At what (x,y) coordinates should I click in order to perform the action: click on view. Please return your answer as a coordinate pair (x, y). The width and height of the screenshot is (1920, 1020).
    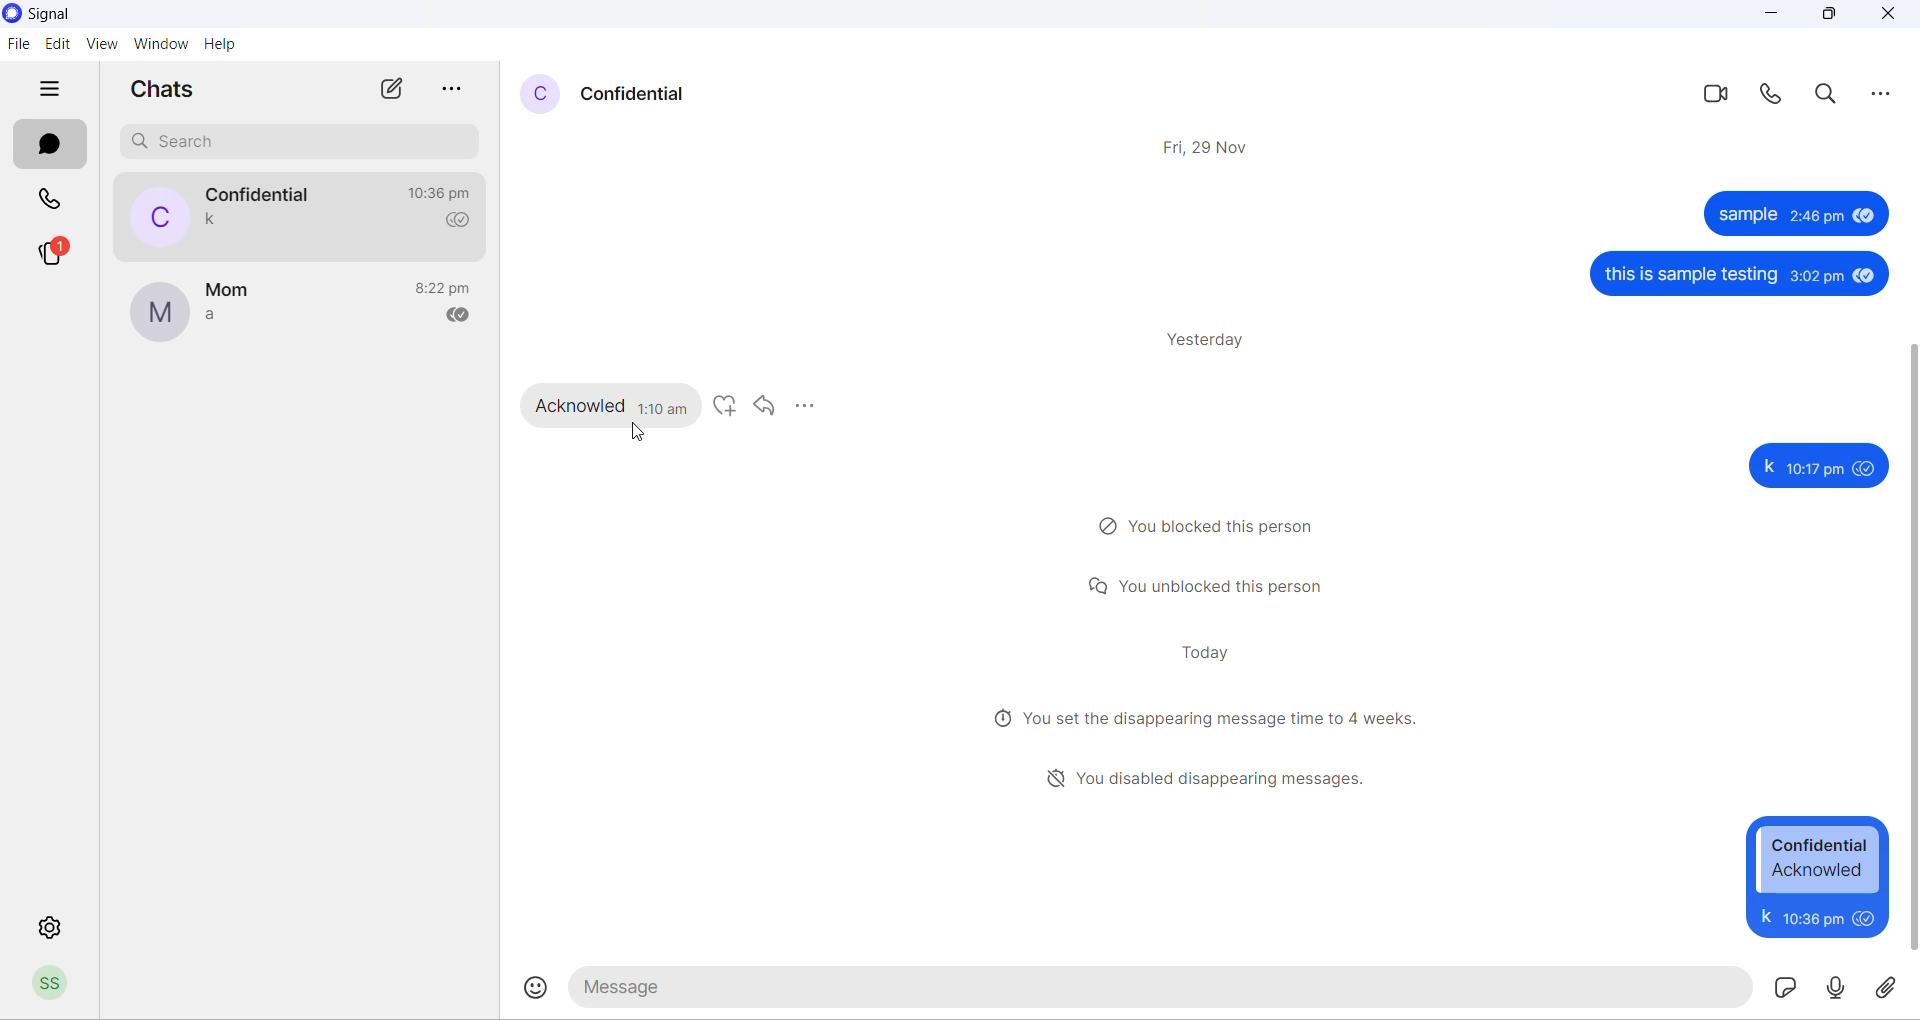
    Looking at the image, I should click on (100, 44).